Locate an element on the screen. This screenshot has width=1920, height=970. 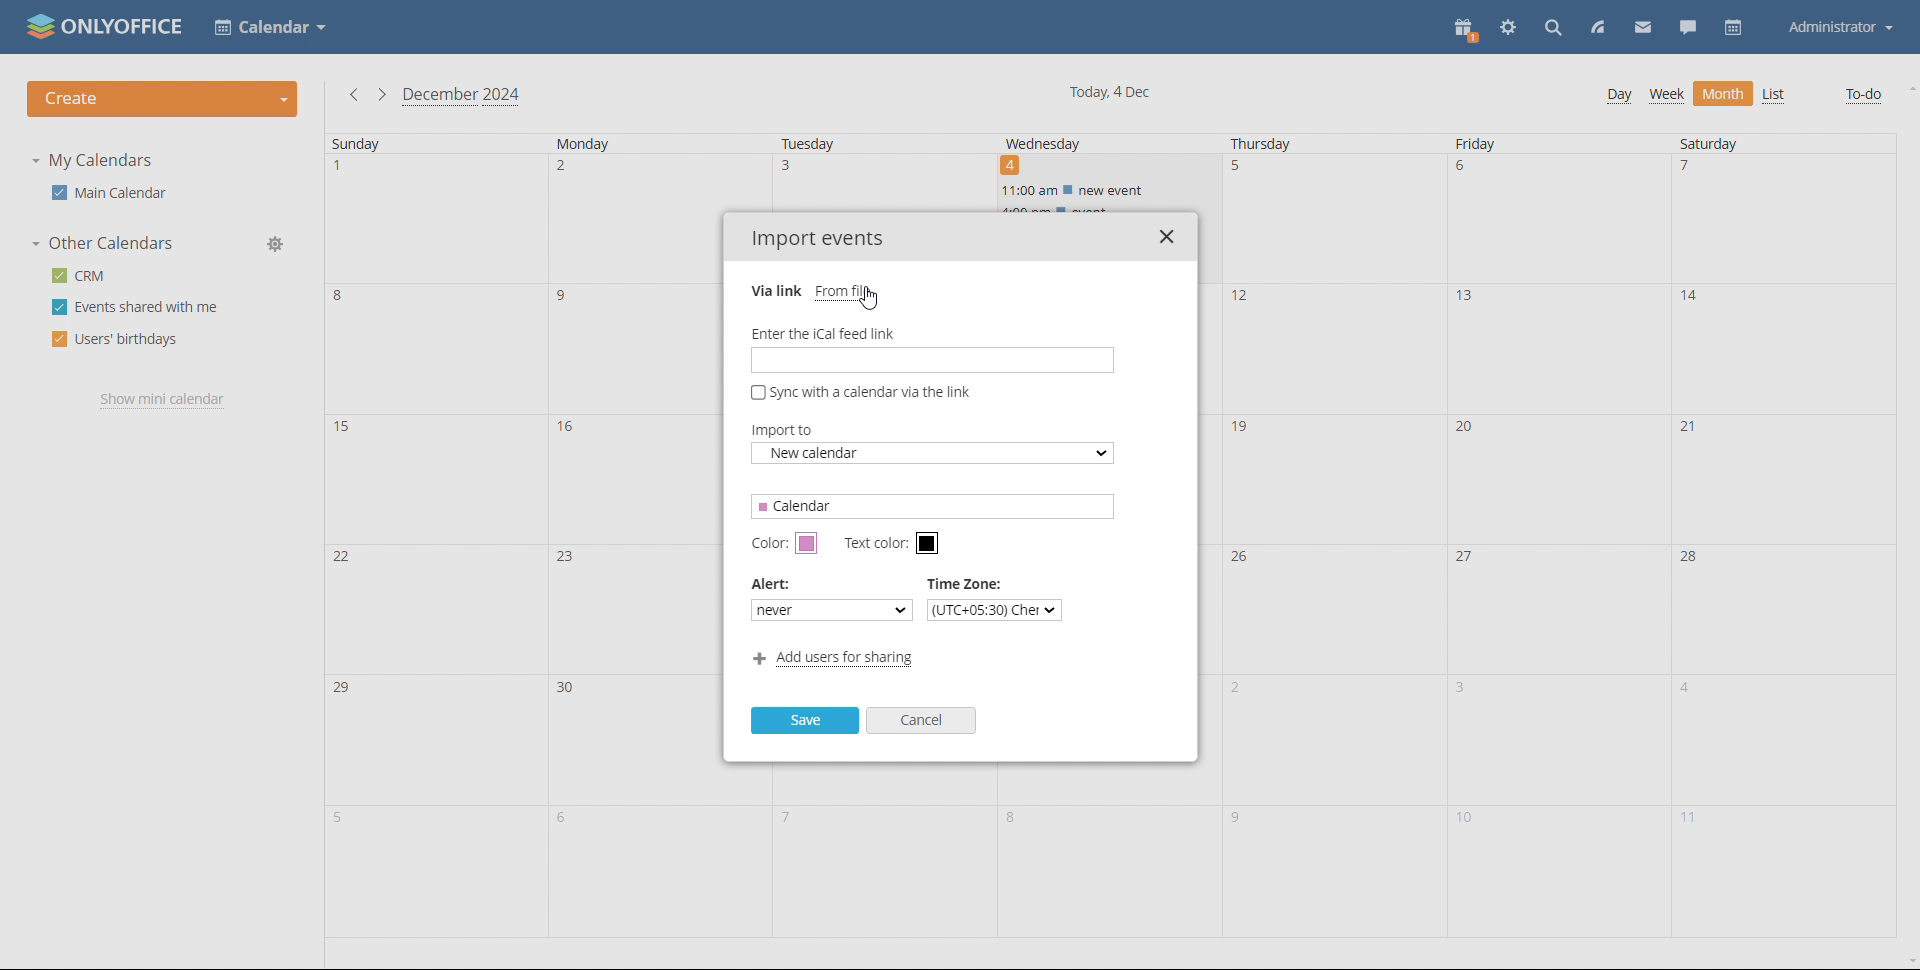
close is located at coordinates (1166, 236).